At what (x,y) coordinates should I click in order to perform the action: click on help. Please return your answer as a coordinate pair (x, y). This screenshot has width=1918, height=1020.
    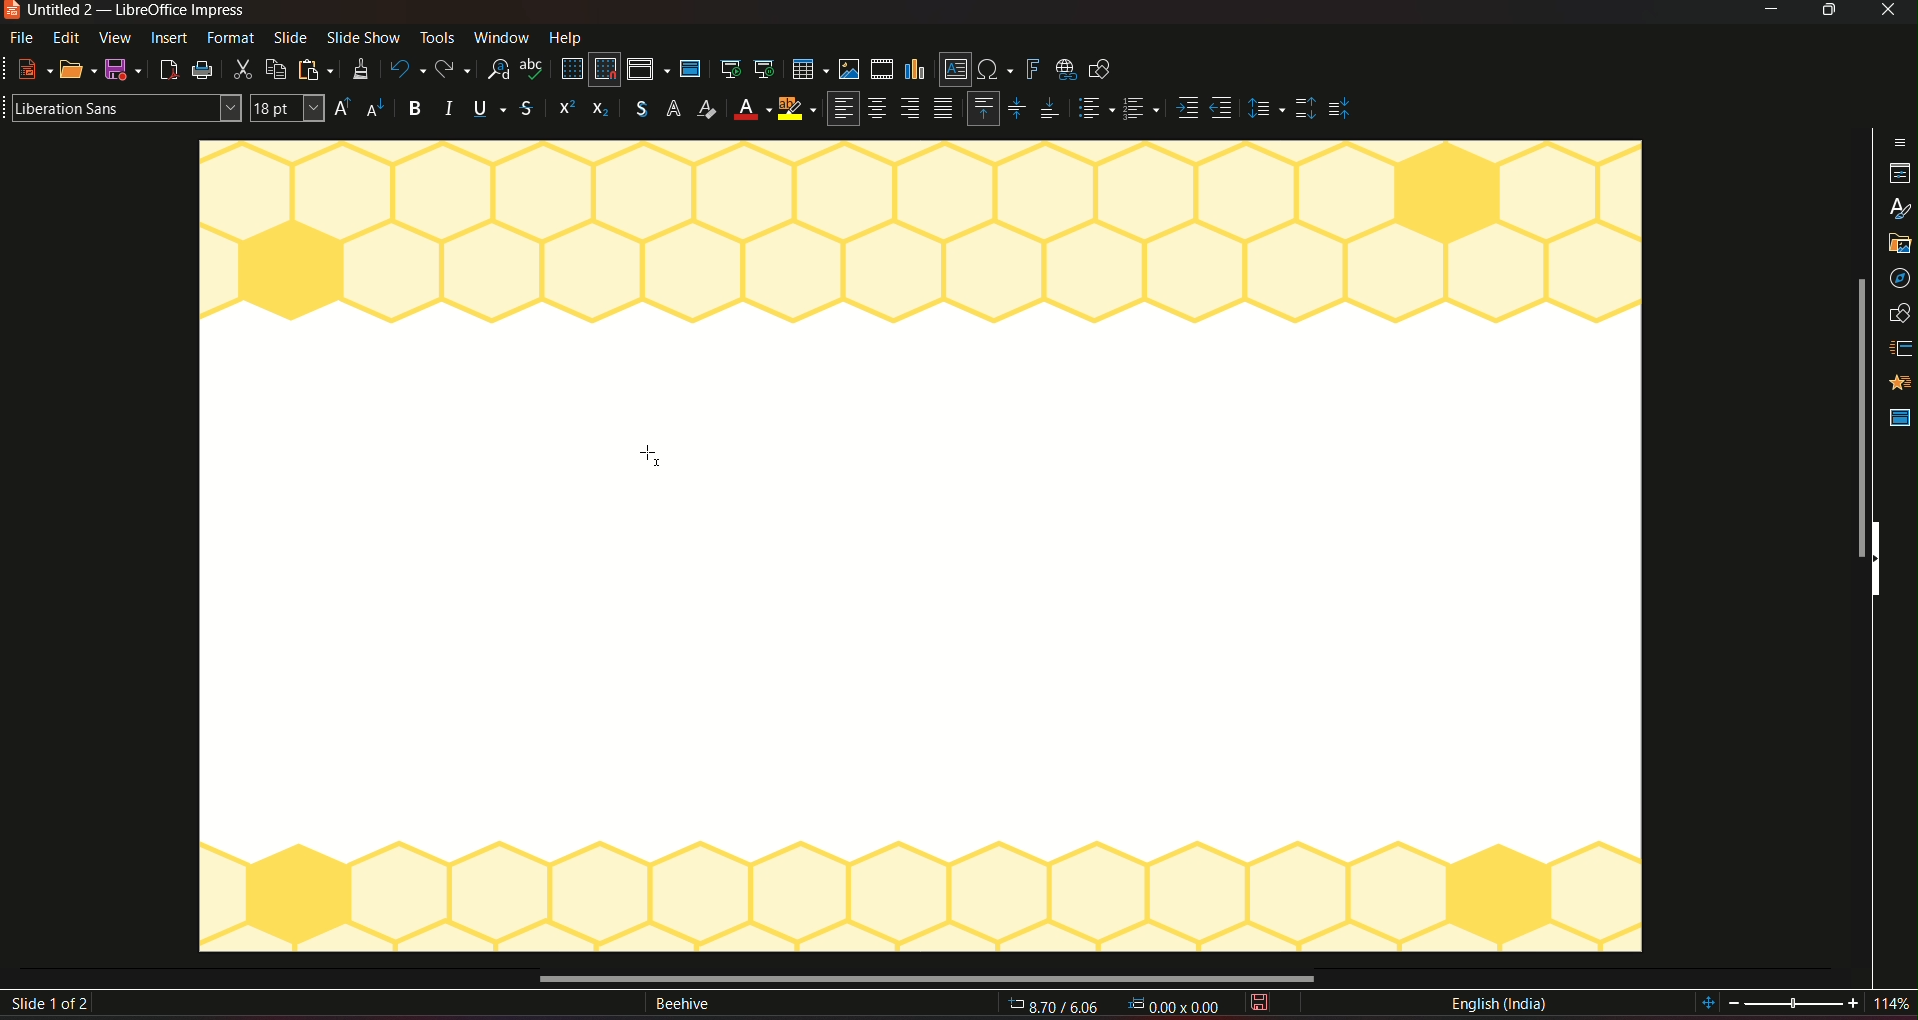
    Looking at the image, I should click on (568, 36).